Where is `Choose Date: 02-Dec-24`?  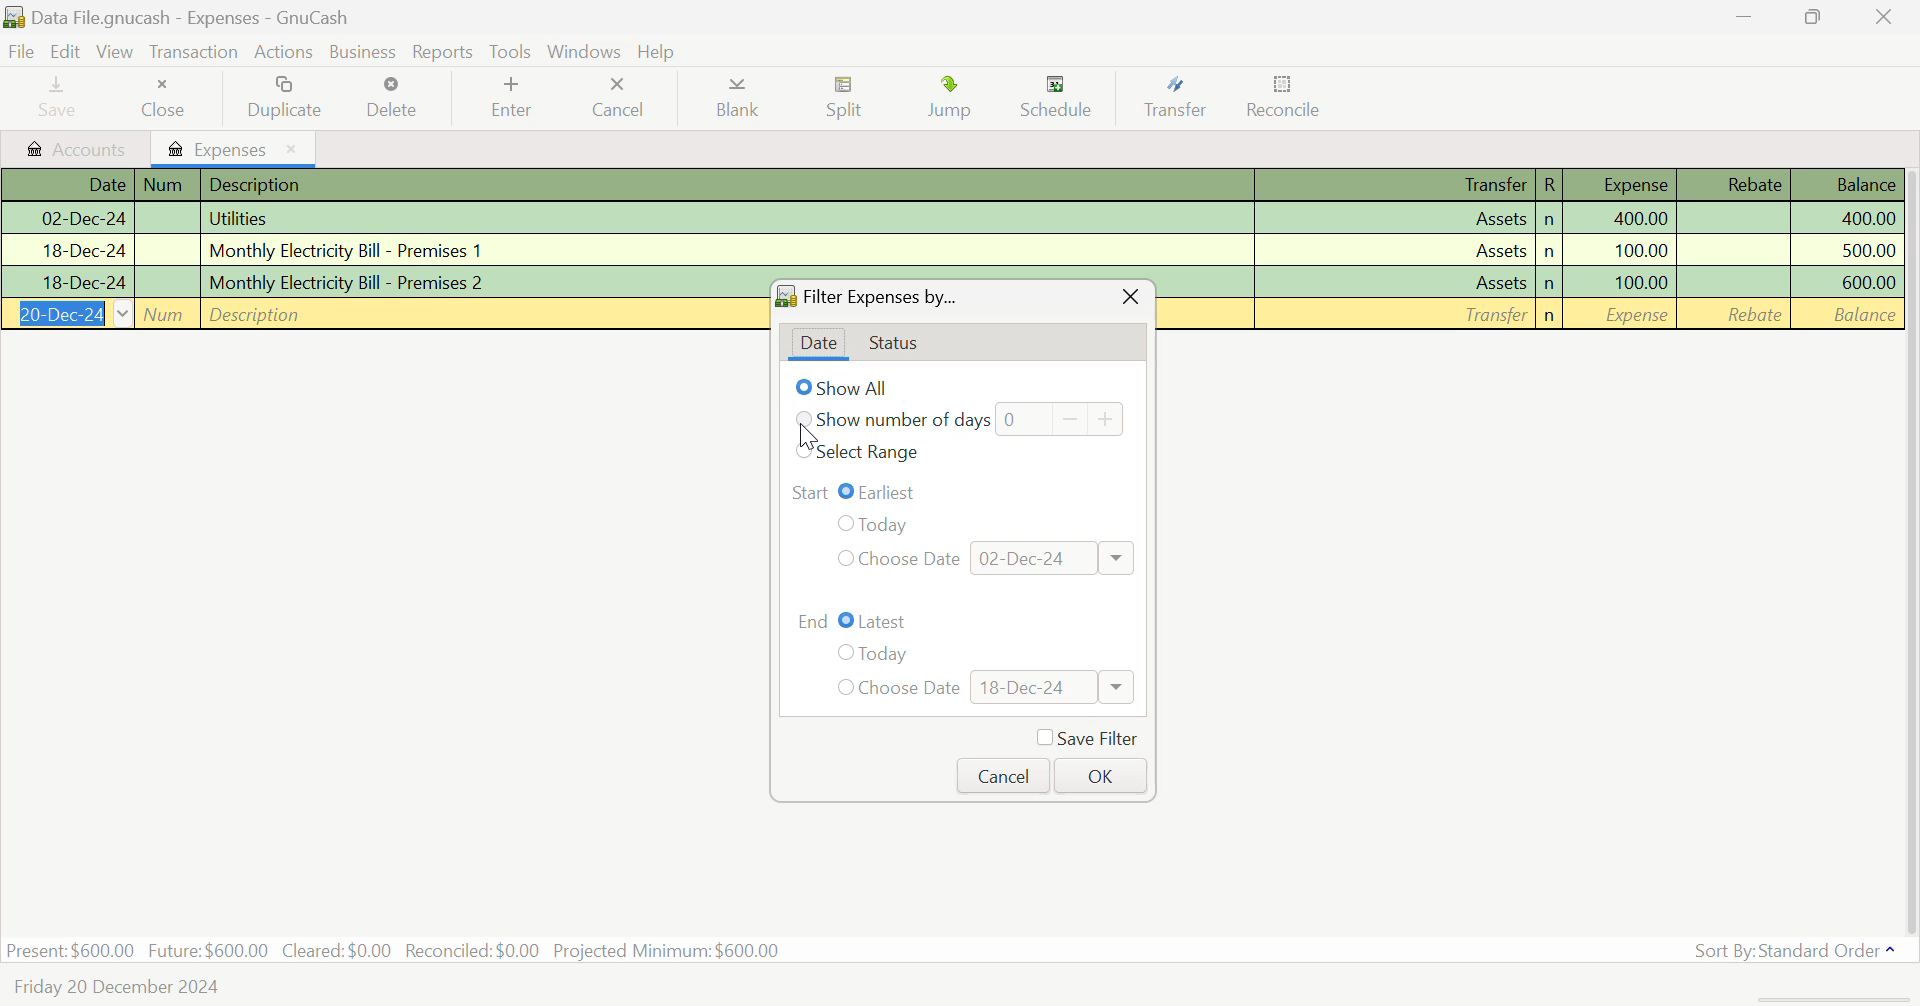
Choose Date: 02-Dec-24 is located at coordinates (982, 559).